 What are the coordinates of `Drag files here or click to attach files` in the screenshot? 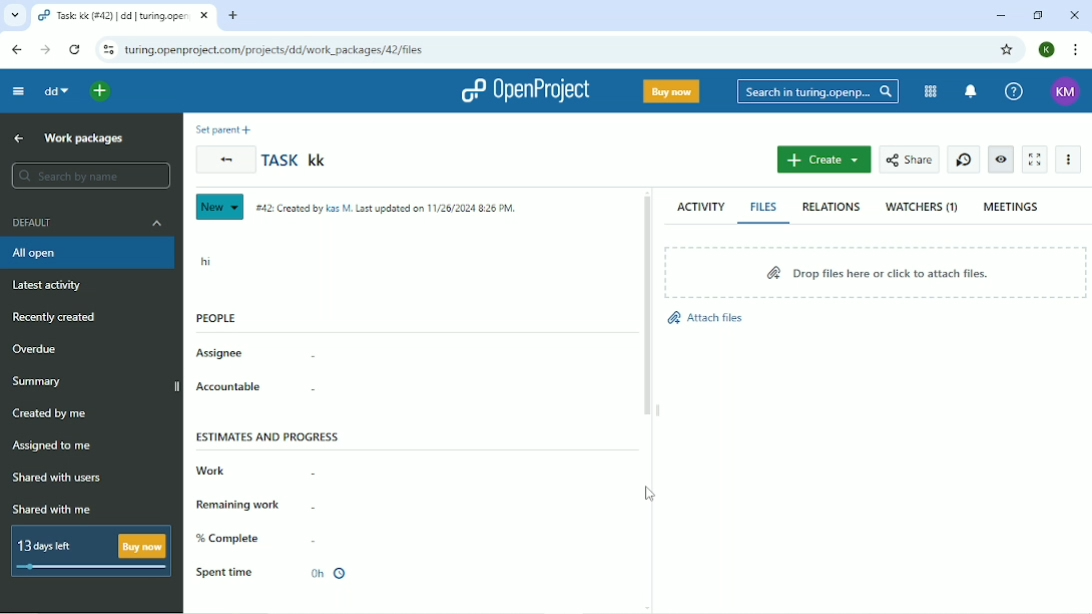 It's located at (875, 272).